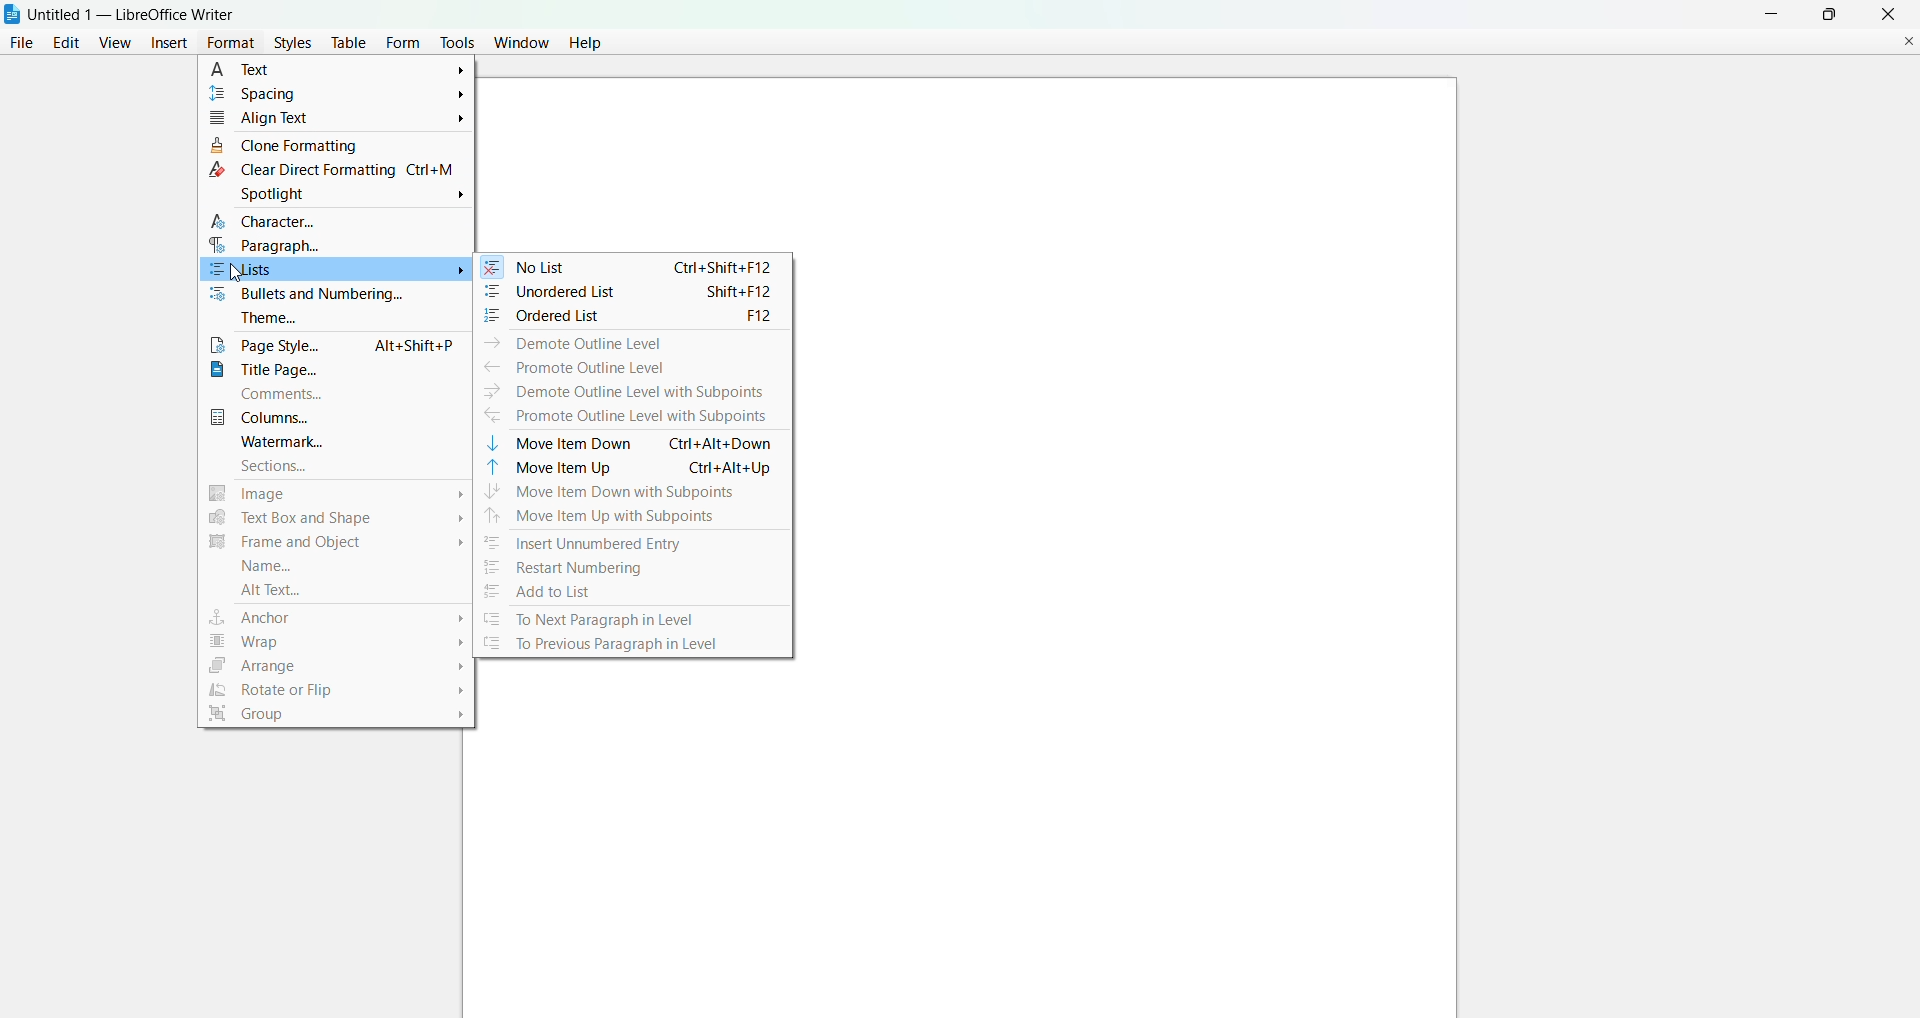 Image resolution: width=1920 pixels, height=1018 pixels. Describe the element at coordinates (1909, 40) in the screenshot. I see `close document` at that location.